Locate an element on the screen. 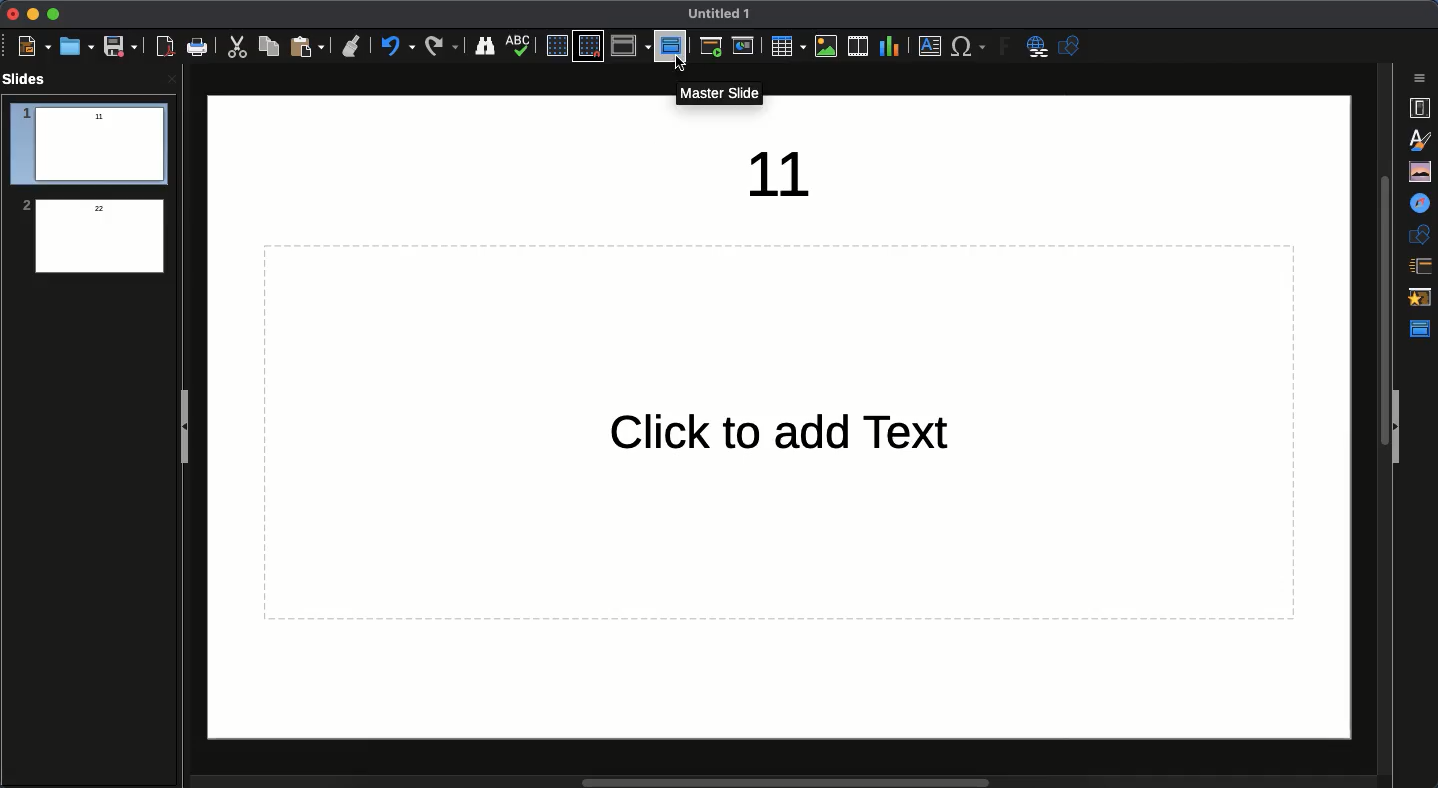 Image resolution: width=1438 pixels, height=788 pixels. Save as PDF is located at coordinates (167, 49).